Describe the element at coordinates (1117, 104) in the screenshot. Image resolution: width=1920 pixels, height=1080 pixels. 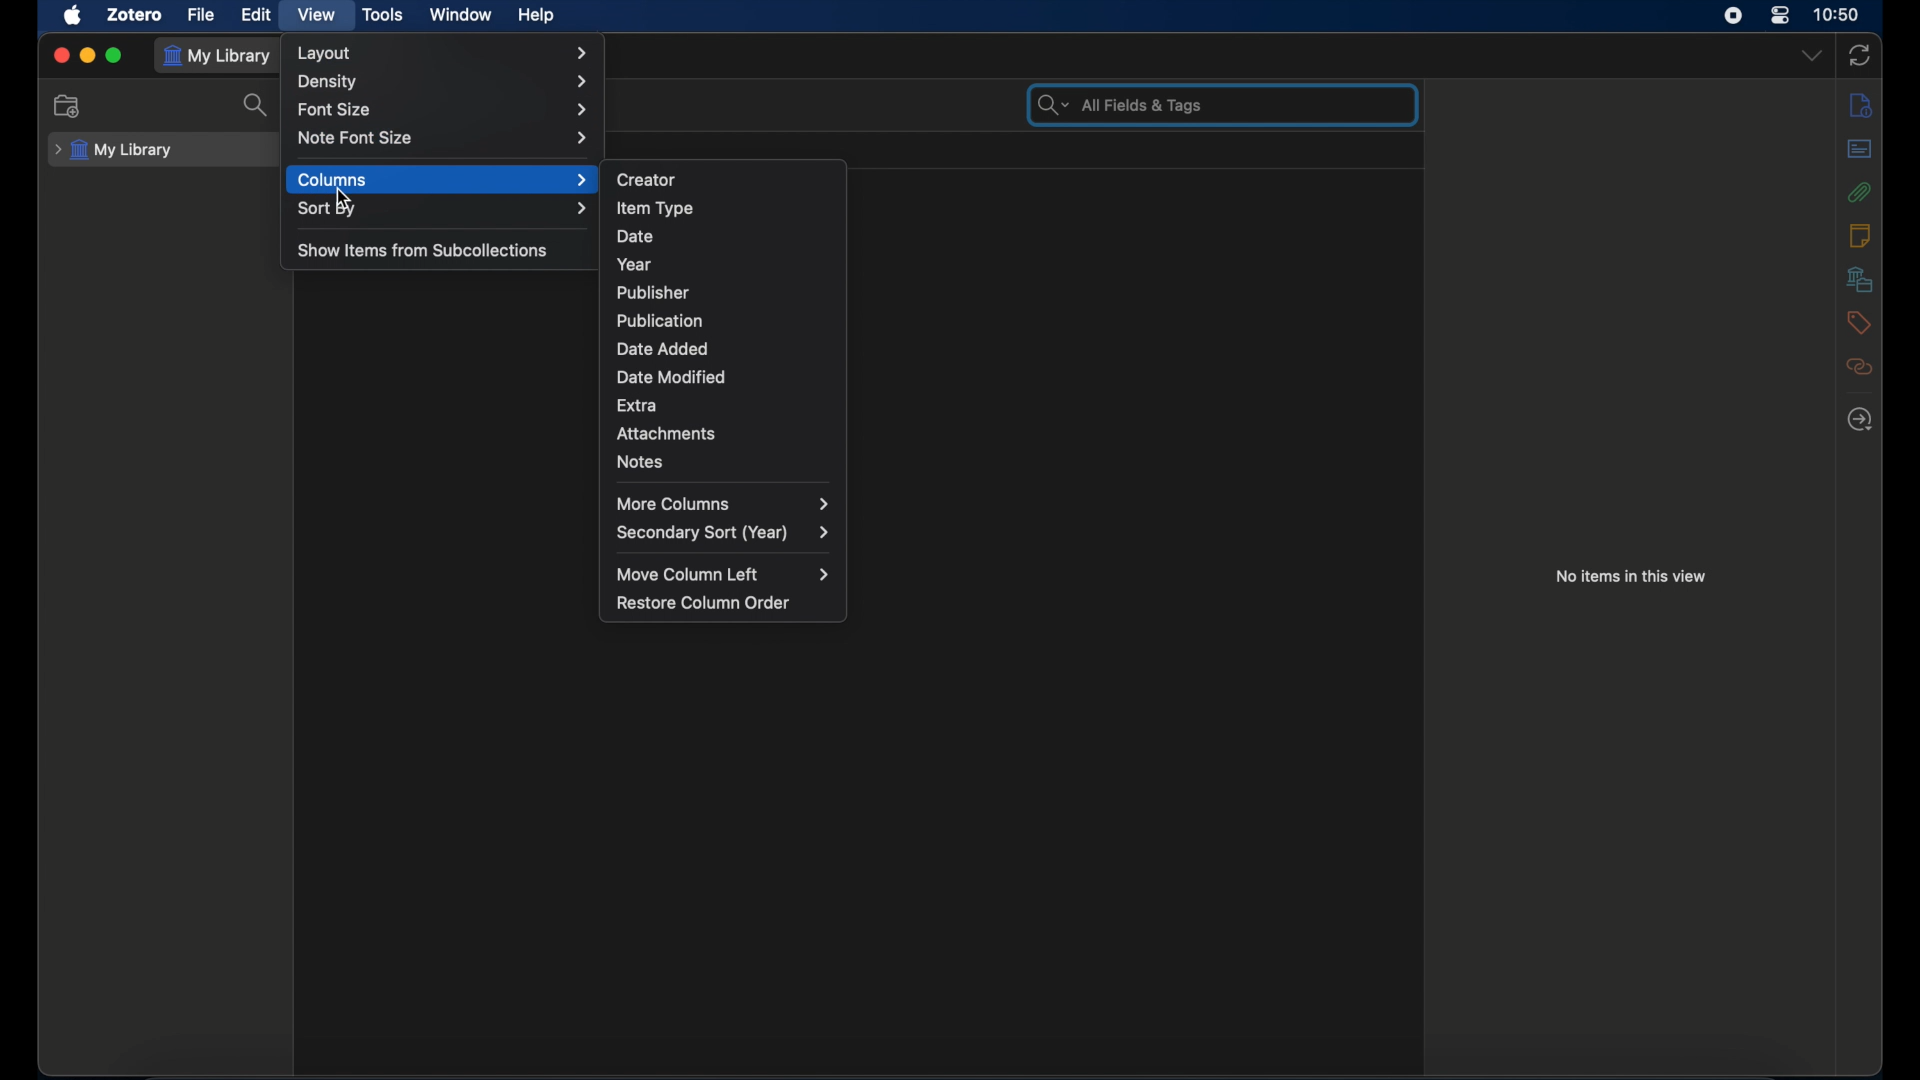
I see `search bar` at that location.